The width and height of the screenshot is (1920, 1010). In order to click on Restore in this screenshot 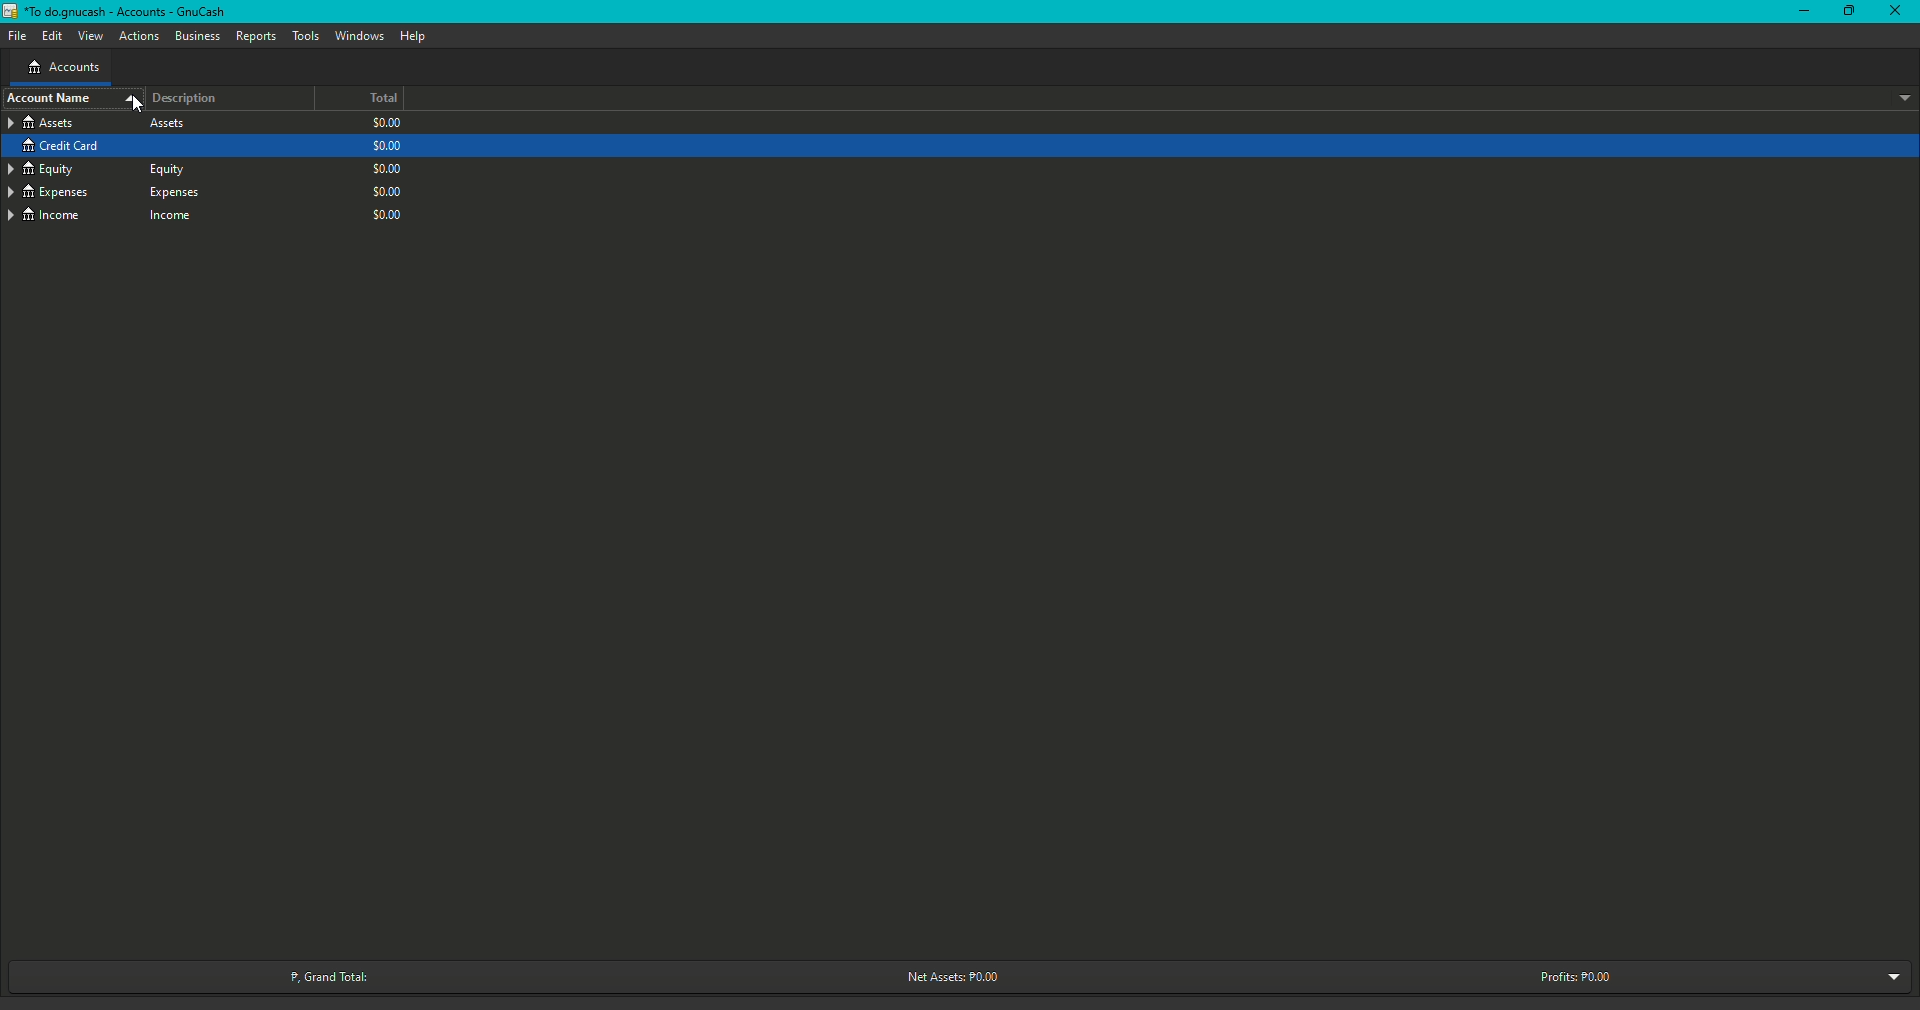, I will do `click(1845, 12)`.